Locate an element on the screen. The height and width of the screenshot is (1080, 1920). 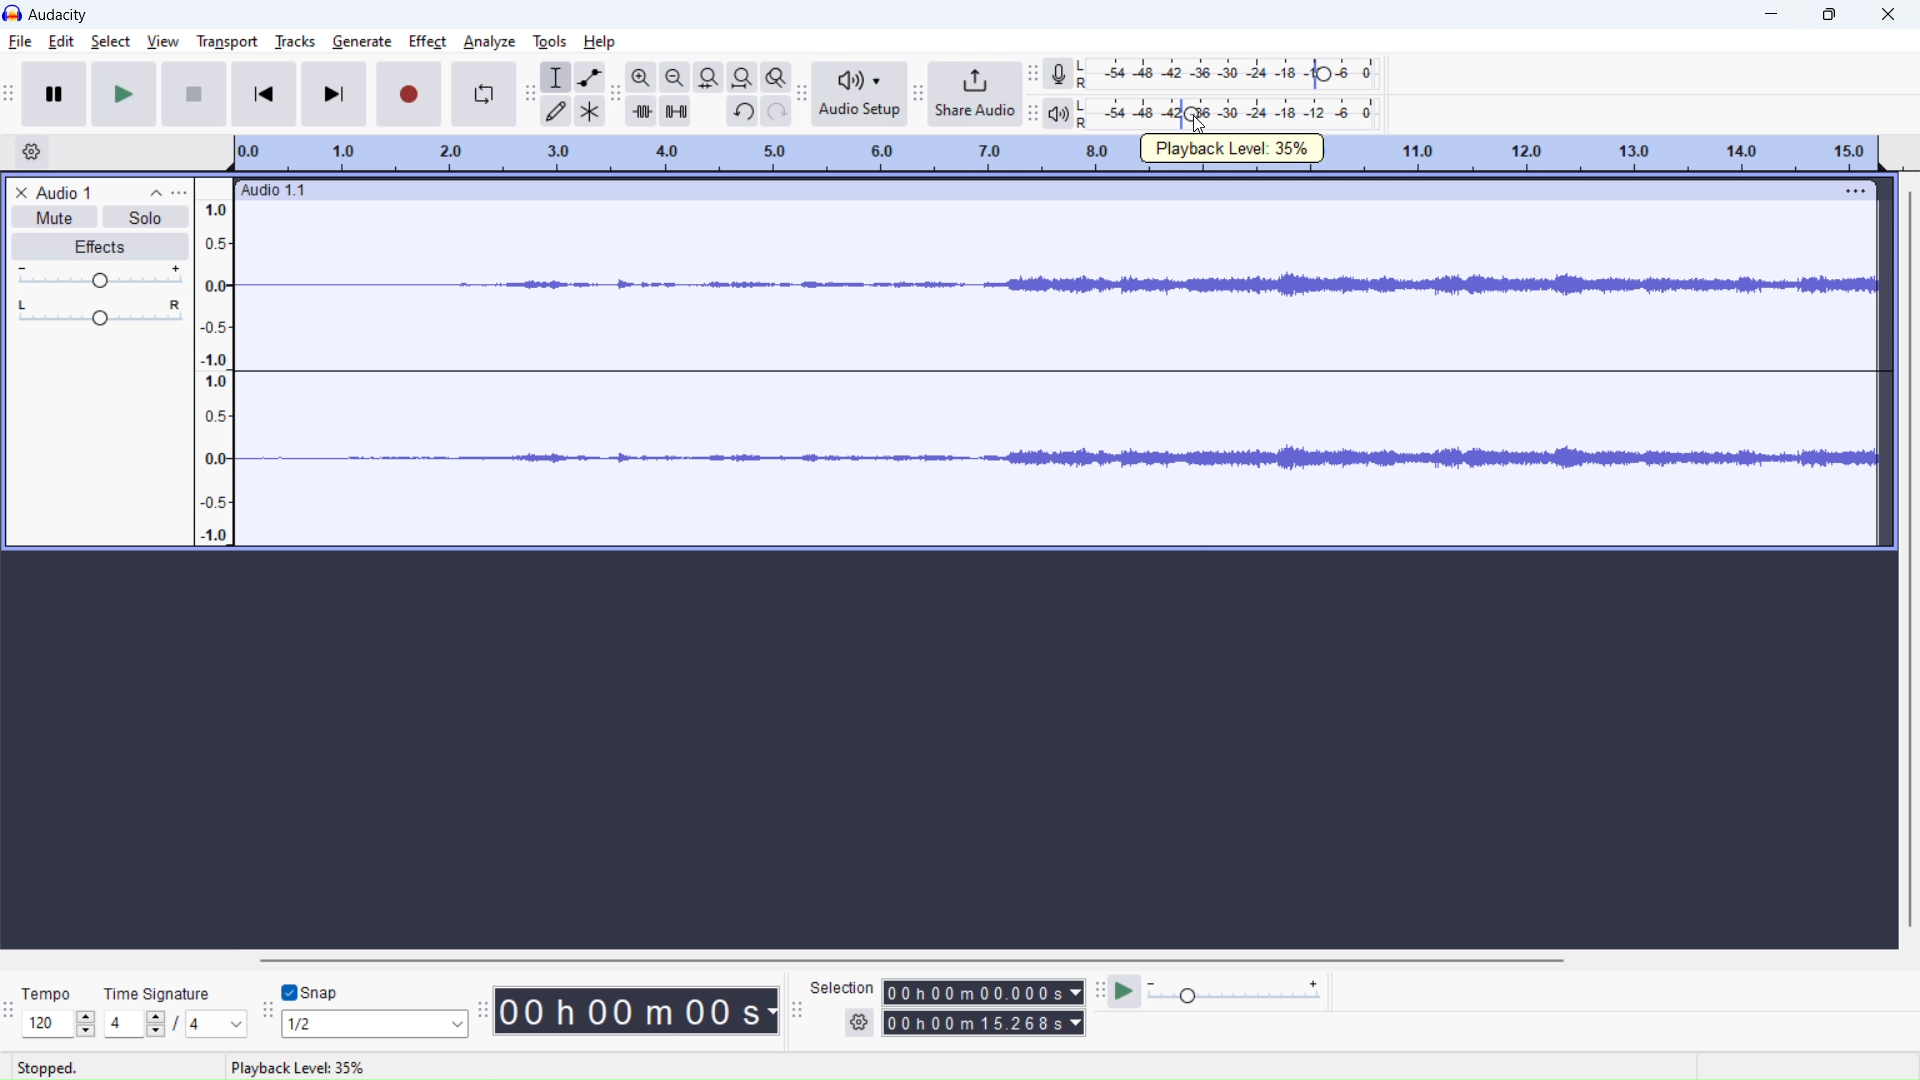
maximize is located at coordinates (1829, 14).